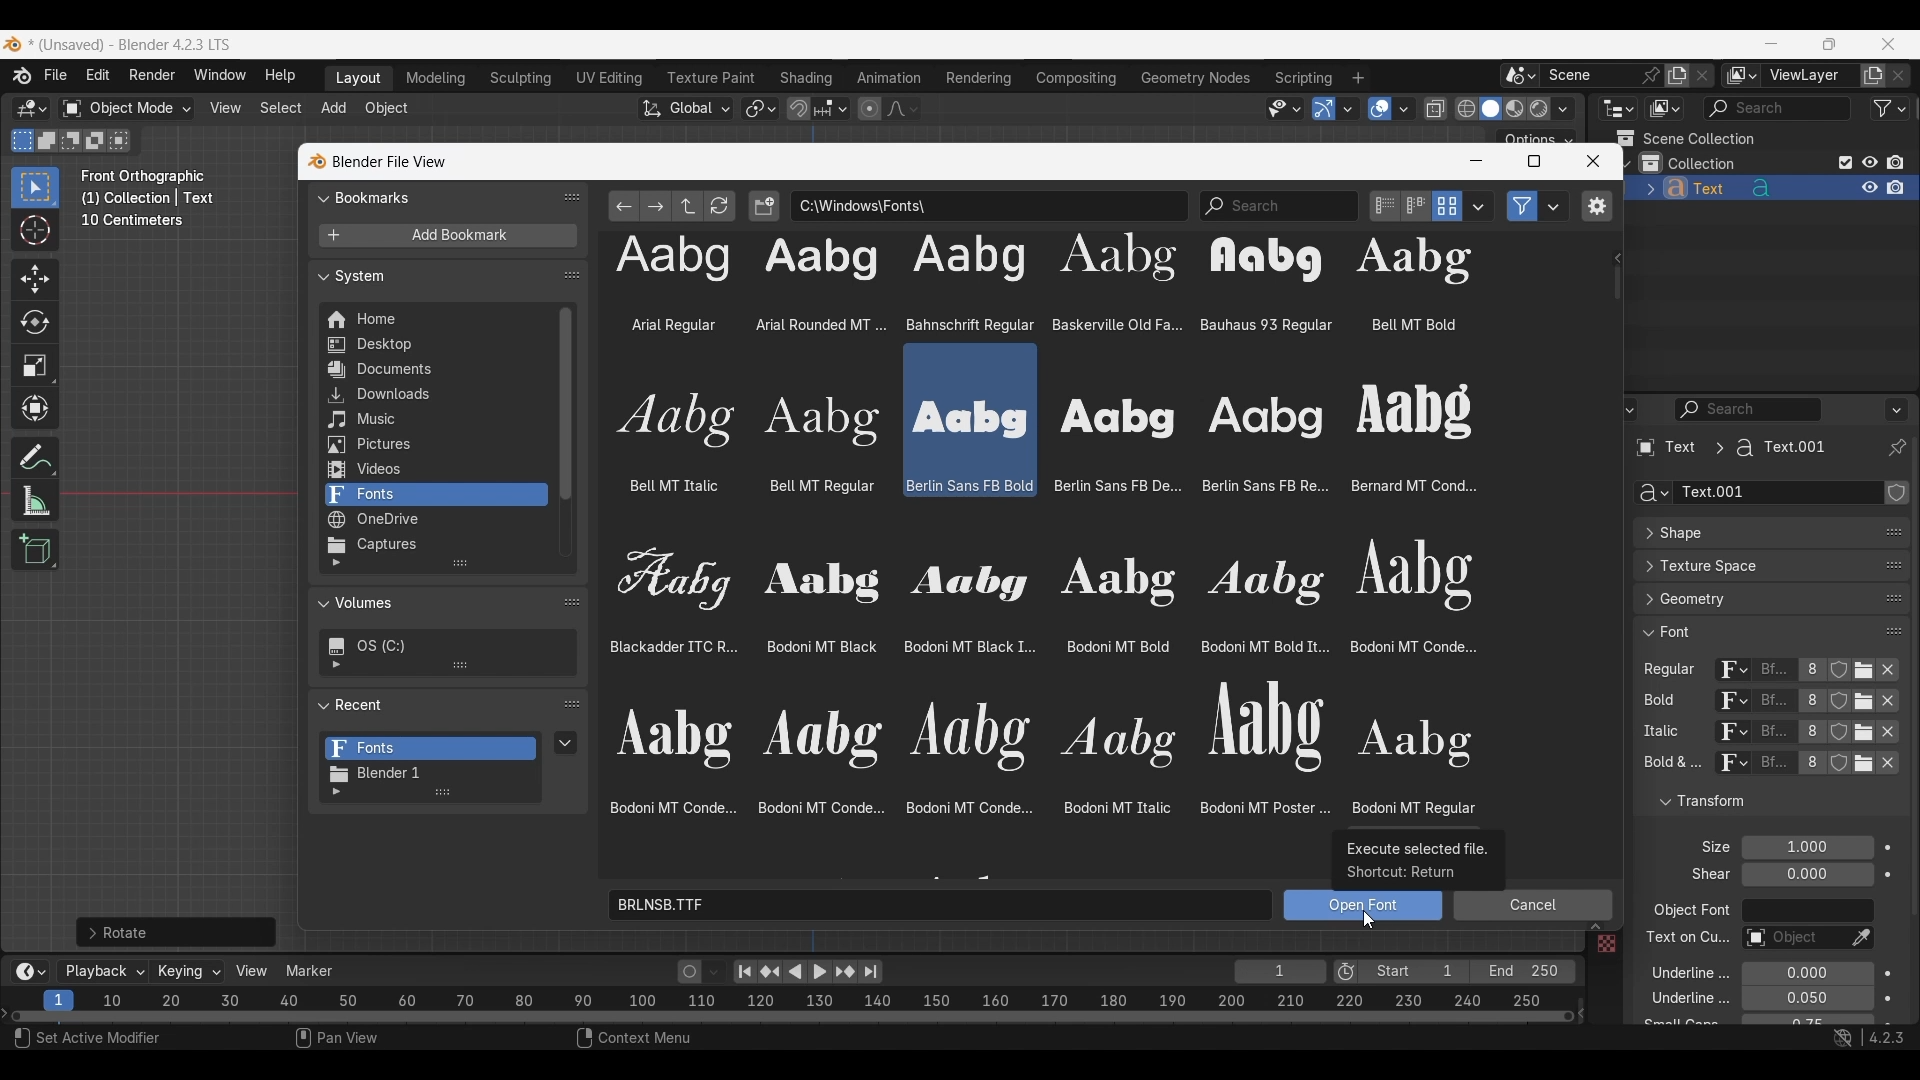  What do you see at coordinates (1807, 874) in the screenshot?
I see `Shear` at bounding box center [1807, 874].